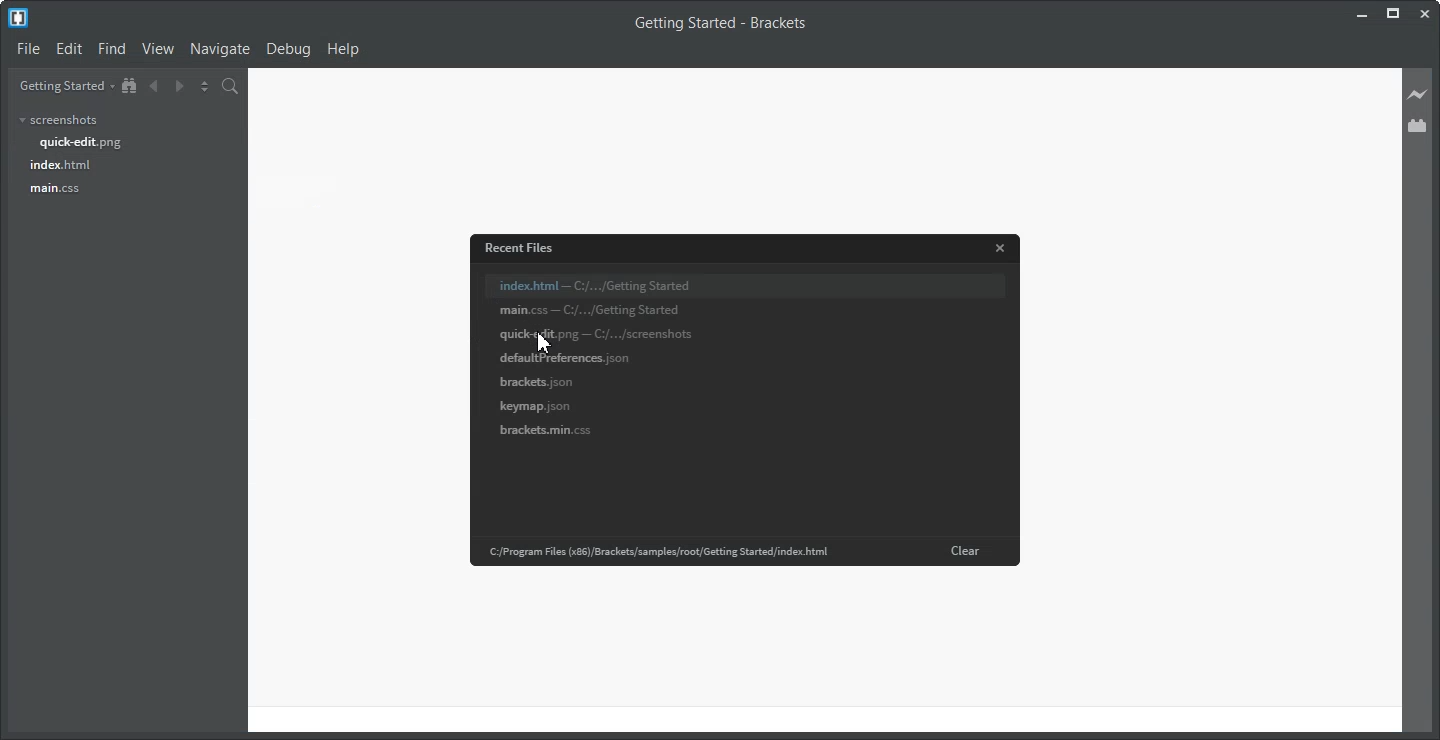  What do you see at coordinates (63, 85) in the screenshot?
I see `Getting Started` at bounding box center [63, 85].